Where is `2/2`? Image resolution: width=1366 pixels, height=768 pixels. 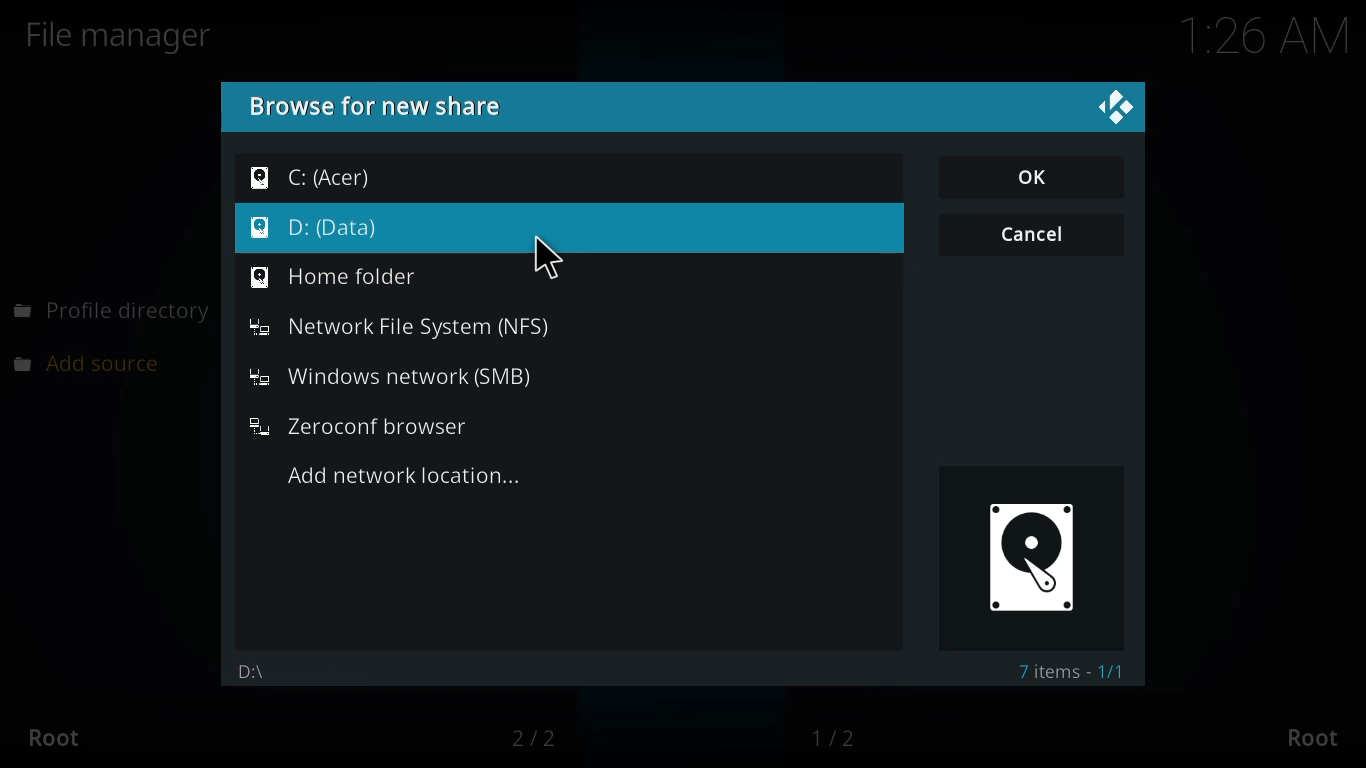 2/2 is located at coordinates (544, 738).